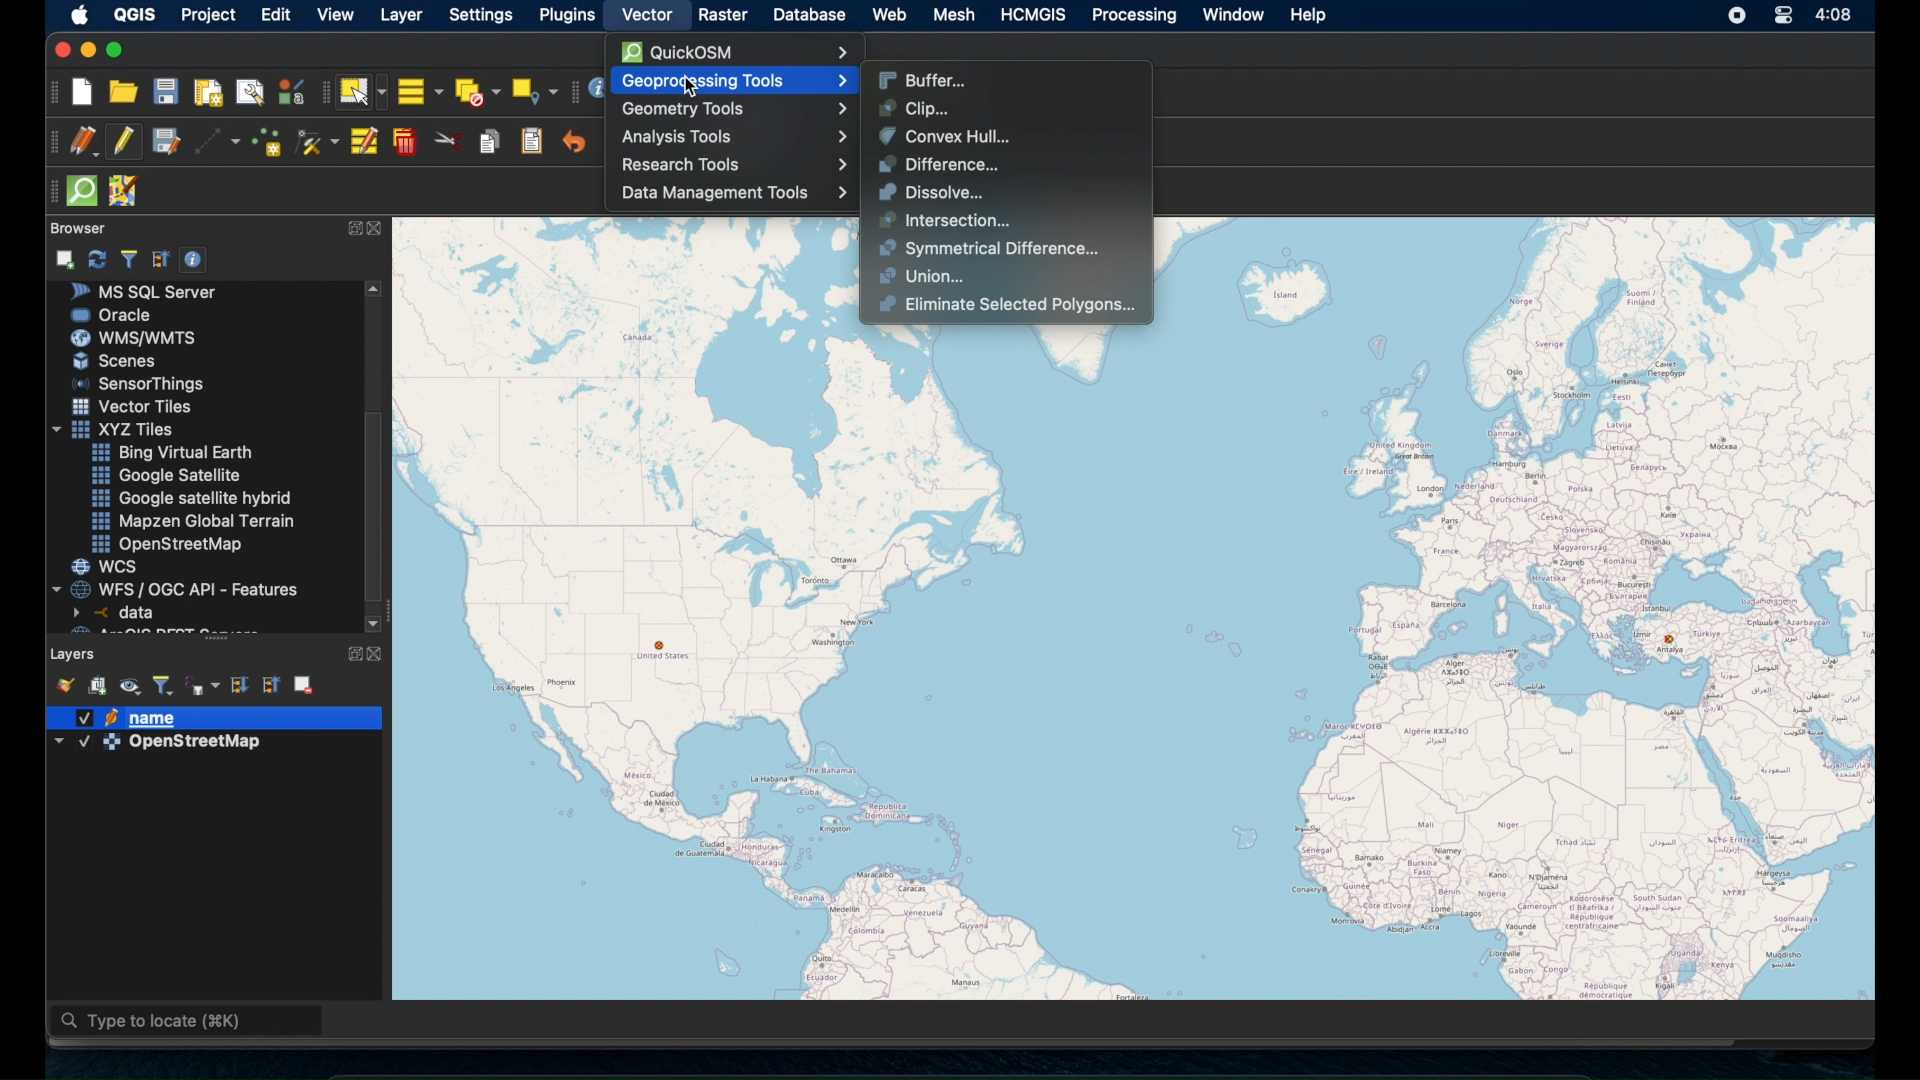  Describe the element at coordinates (573, 90) in the screenshot. I see `attributes toolbar` at that location.